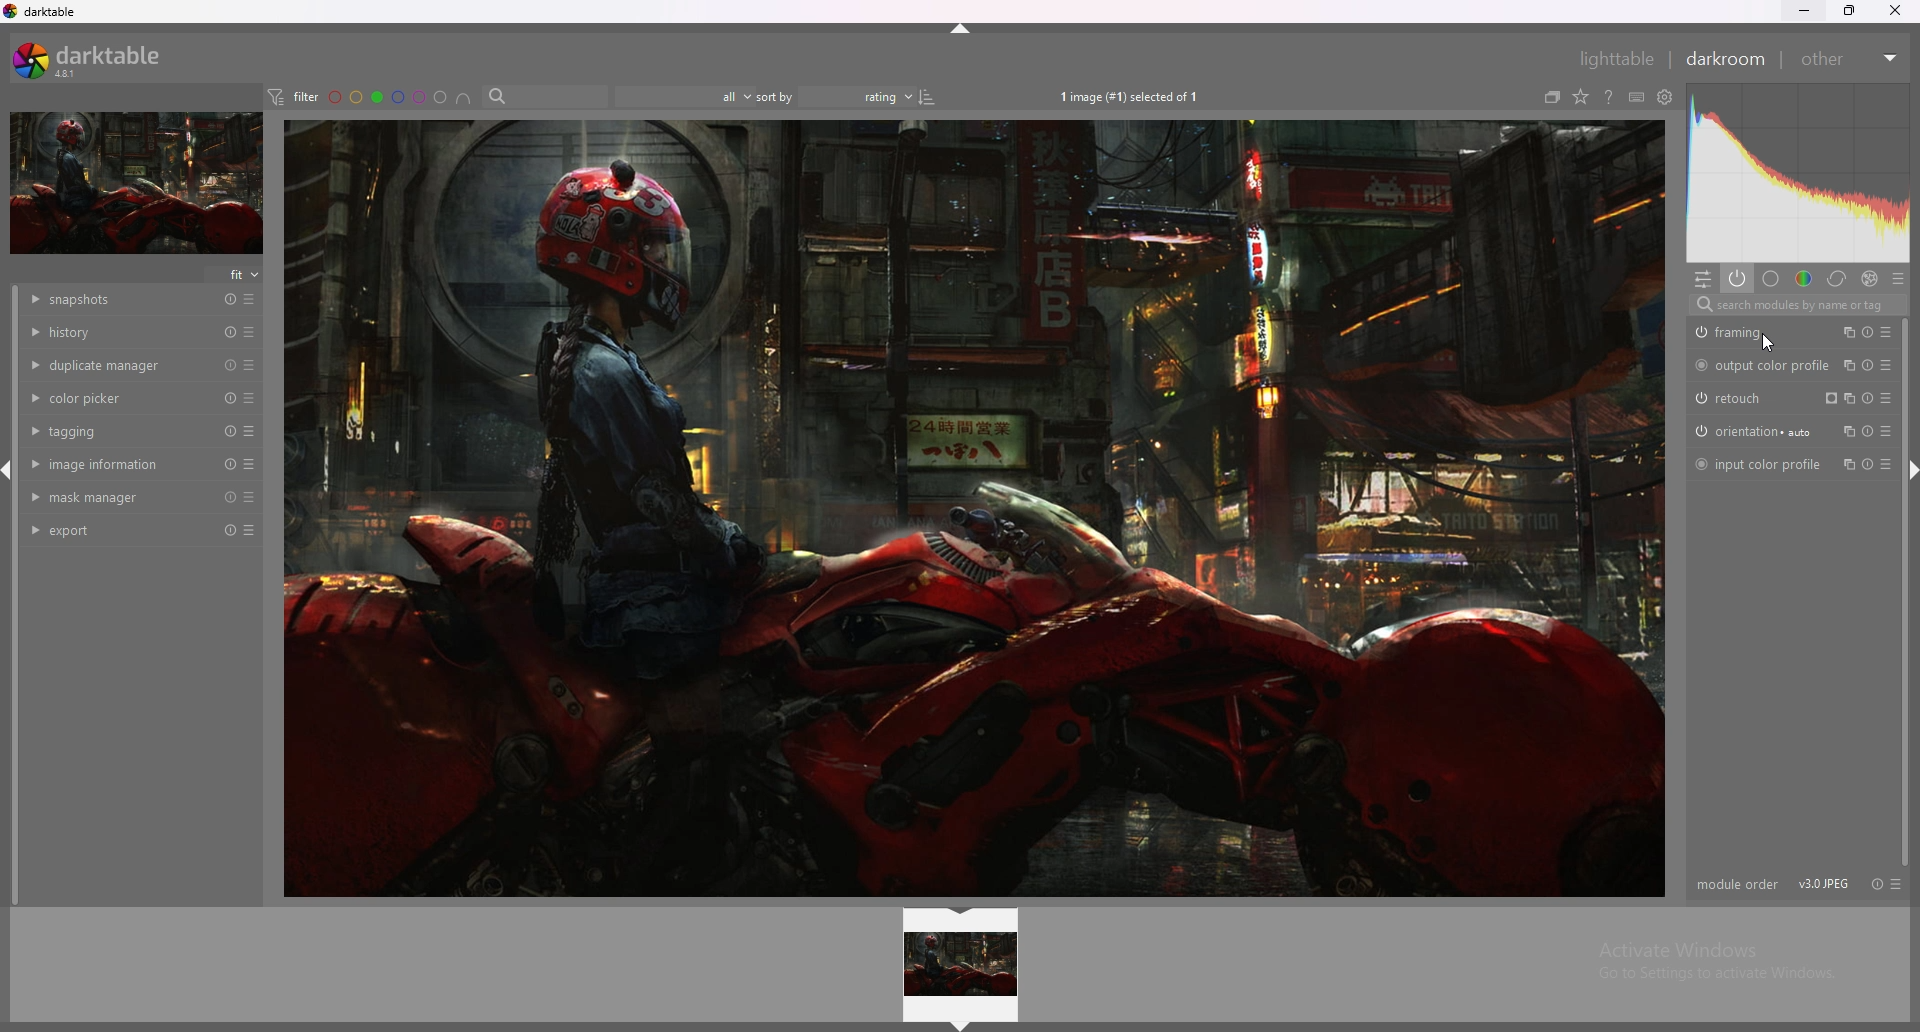  What do you see at coordinates (1868, 335) in the screenshot?
I see `reset` at bounding box center [1868, 335].